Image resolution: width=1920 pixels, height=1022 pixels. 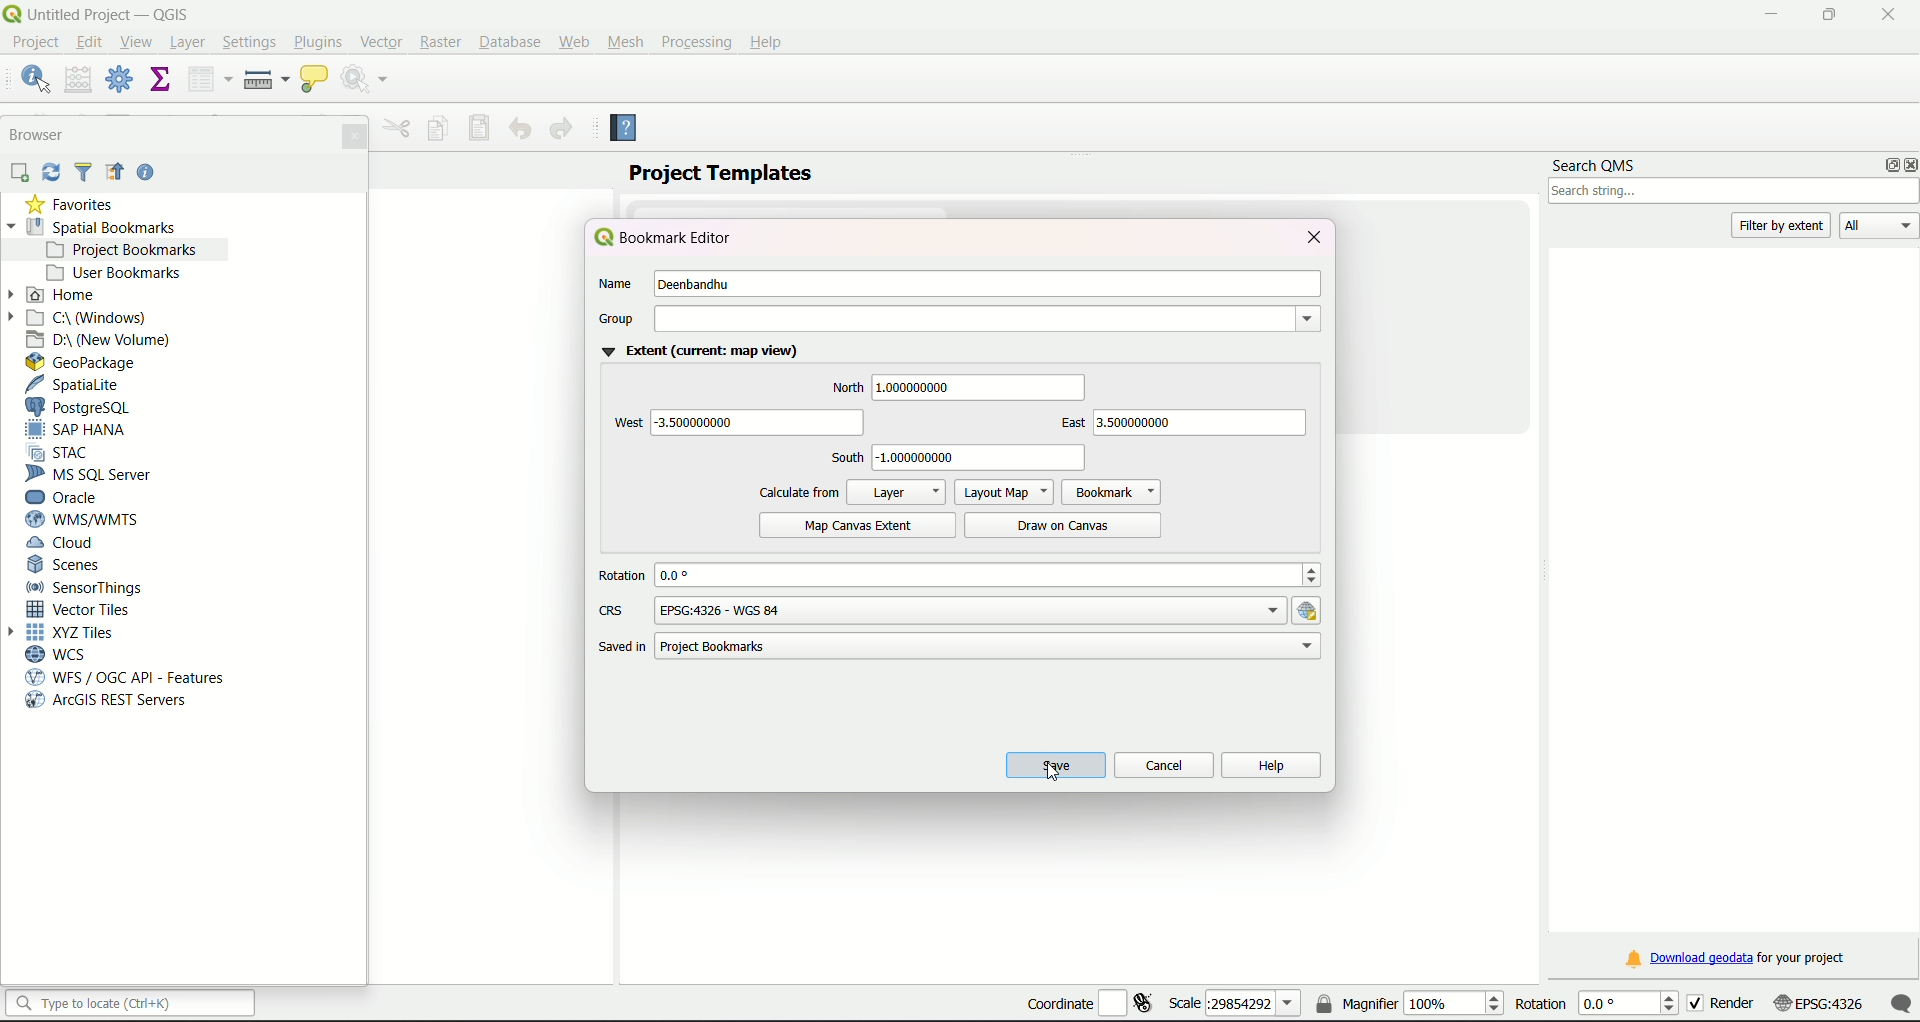 I want to click on search box, so click(x=1735, y=192).